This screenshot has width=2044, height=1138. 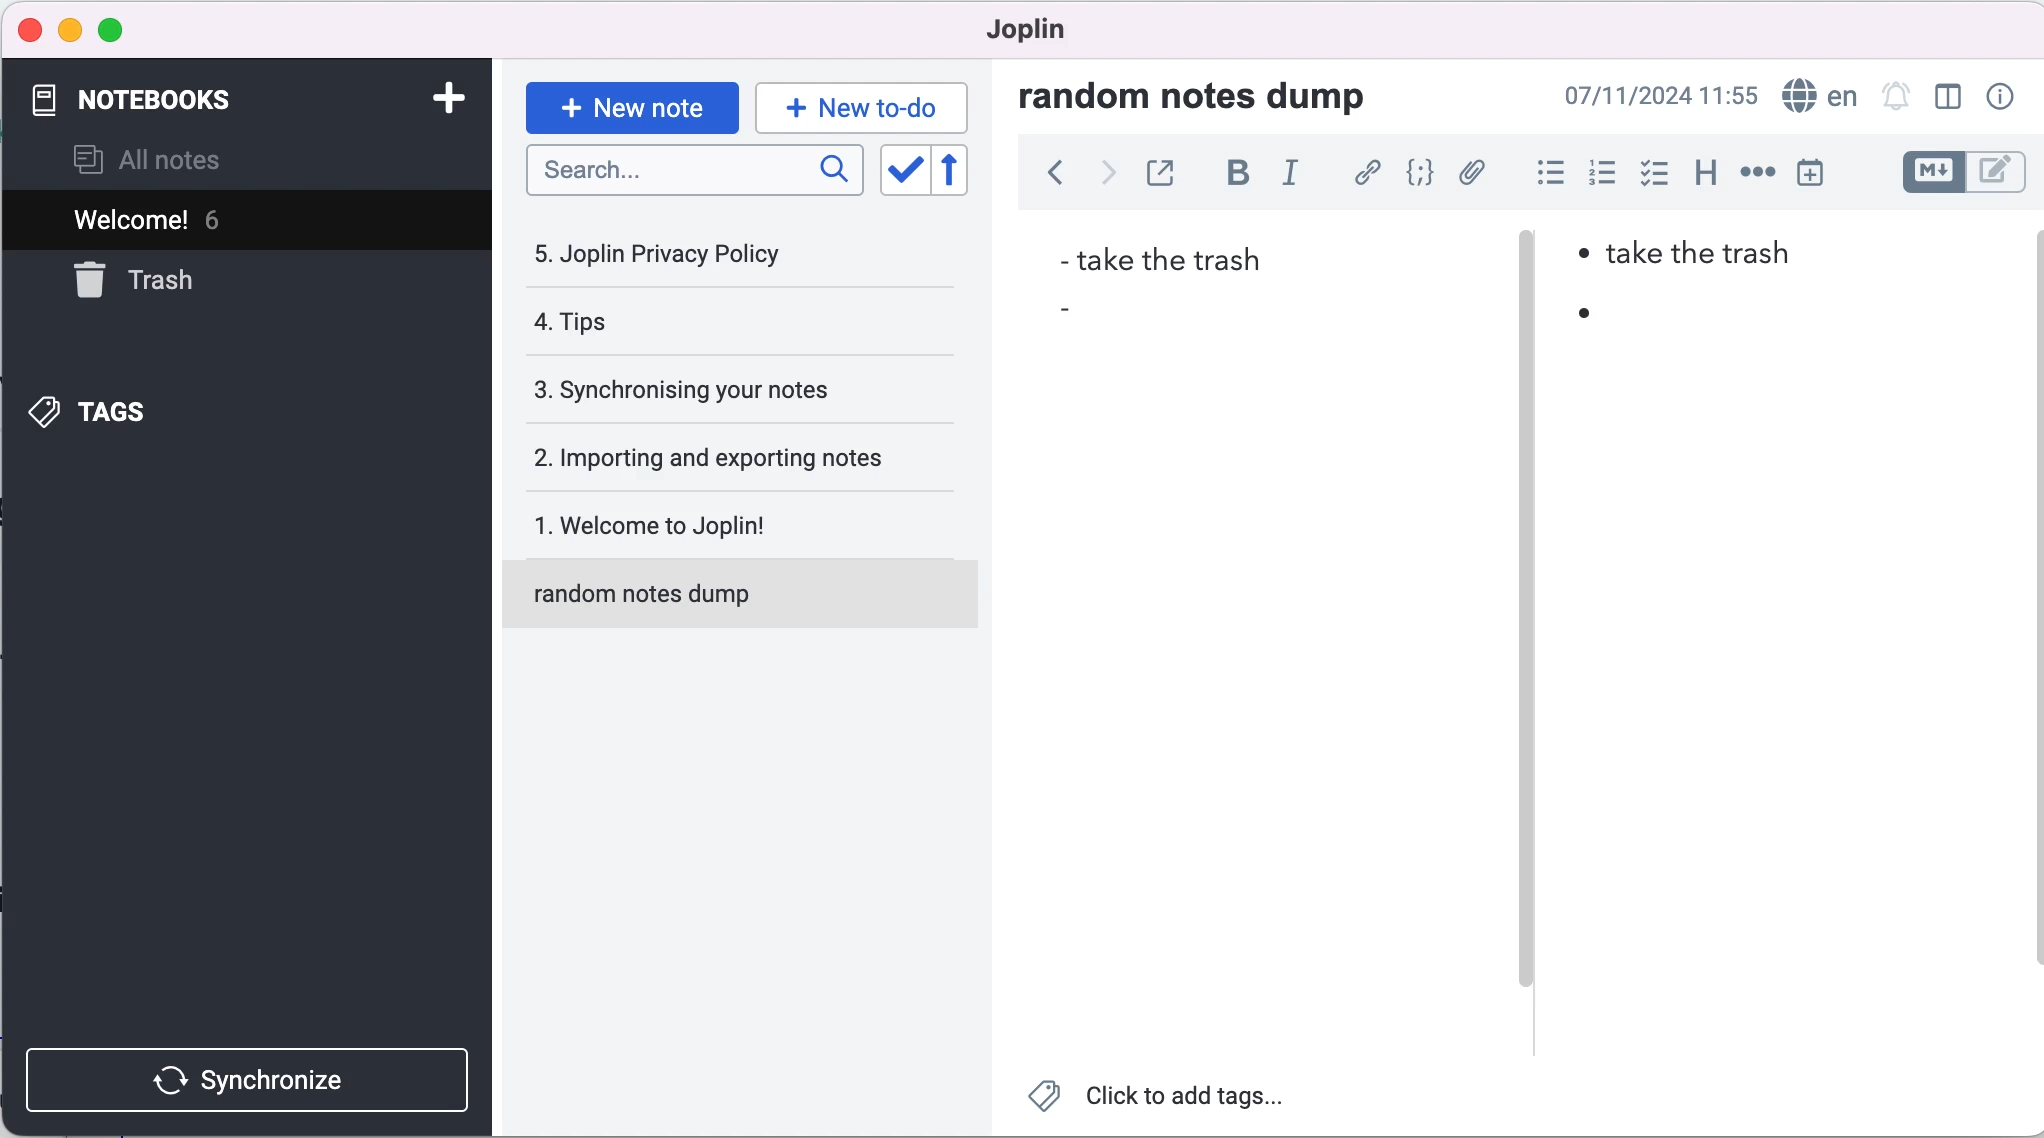 What do you see at coordinates (1649, 173) in the screenshot?
I see `check box` at bounding box center [1649, 173].